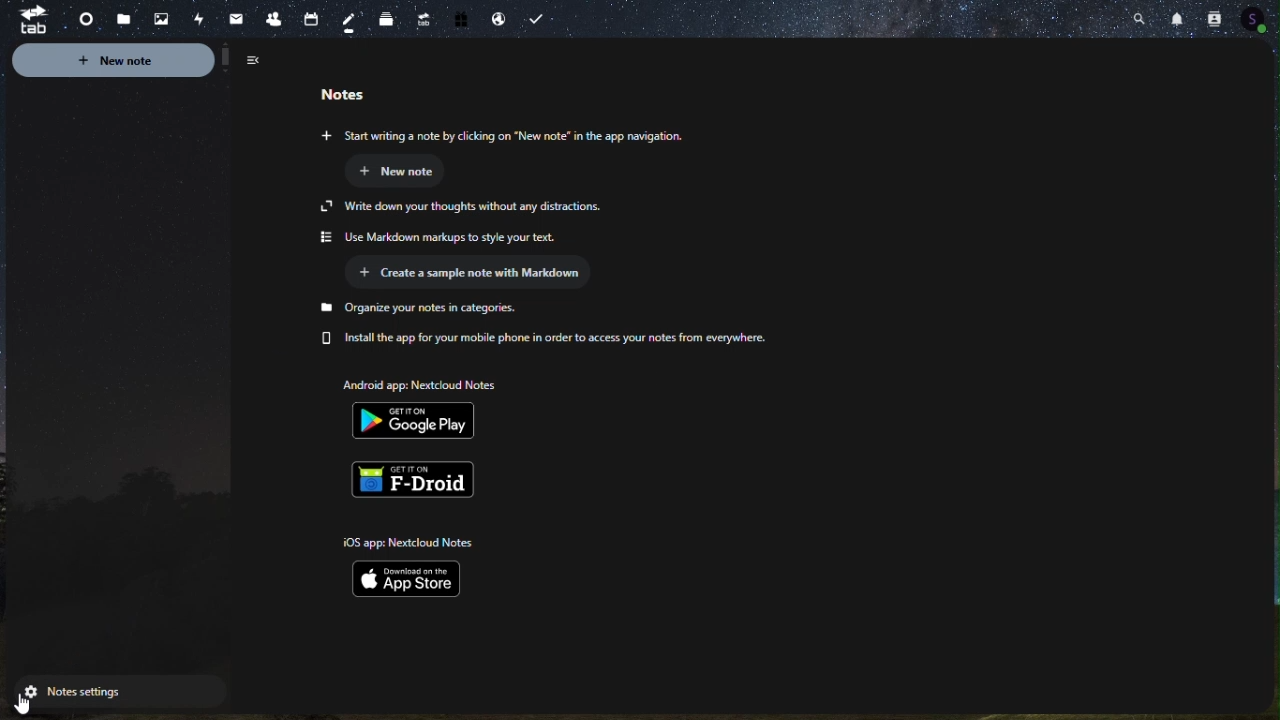 The width and height of the screenshot is (1280, 720). I want to click on Text, so click(479, 221).